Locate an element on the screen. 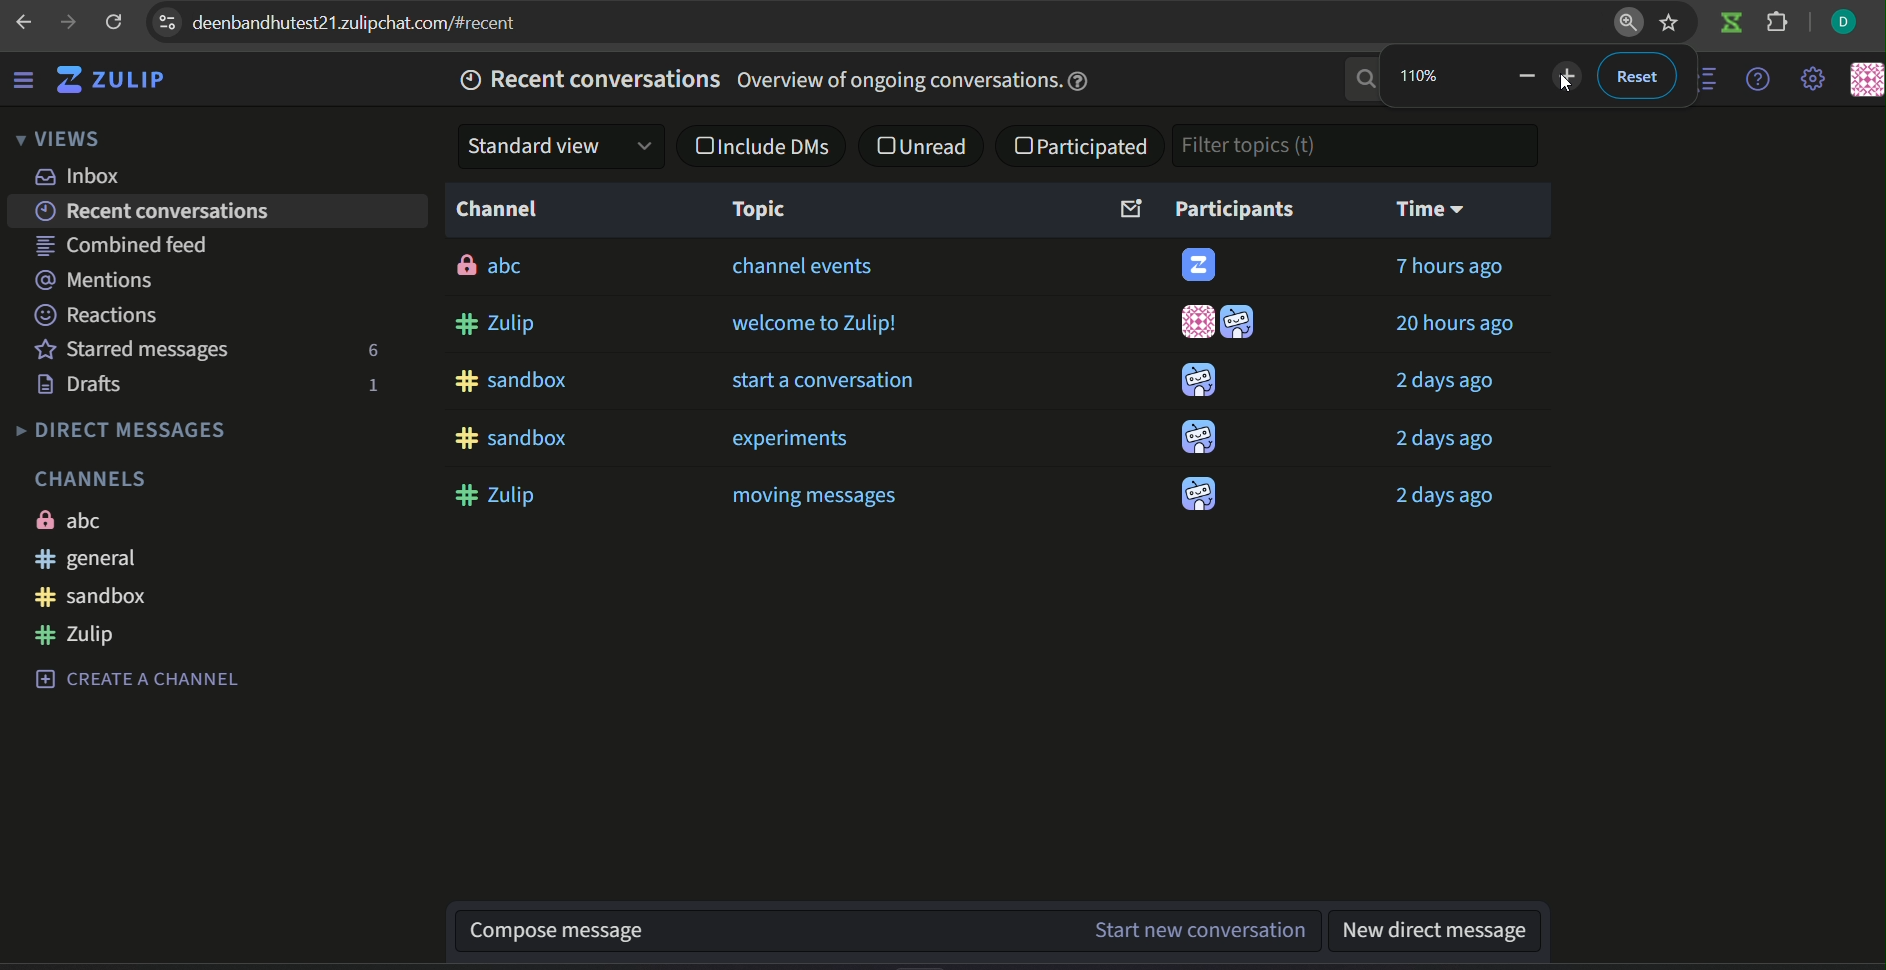 This screenshot has width=1886, height=970. moving messages is located at coordinates (817, 496).